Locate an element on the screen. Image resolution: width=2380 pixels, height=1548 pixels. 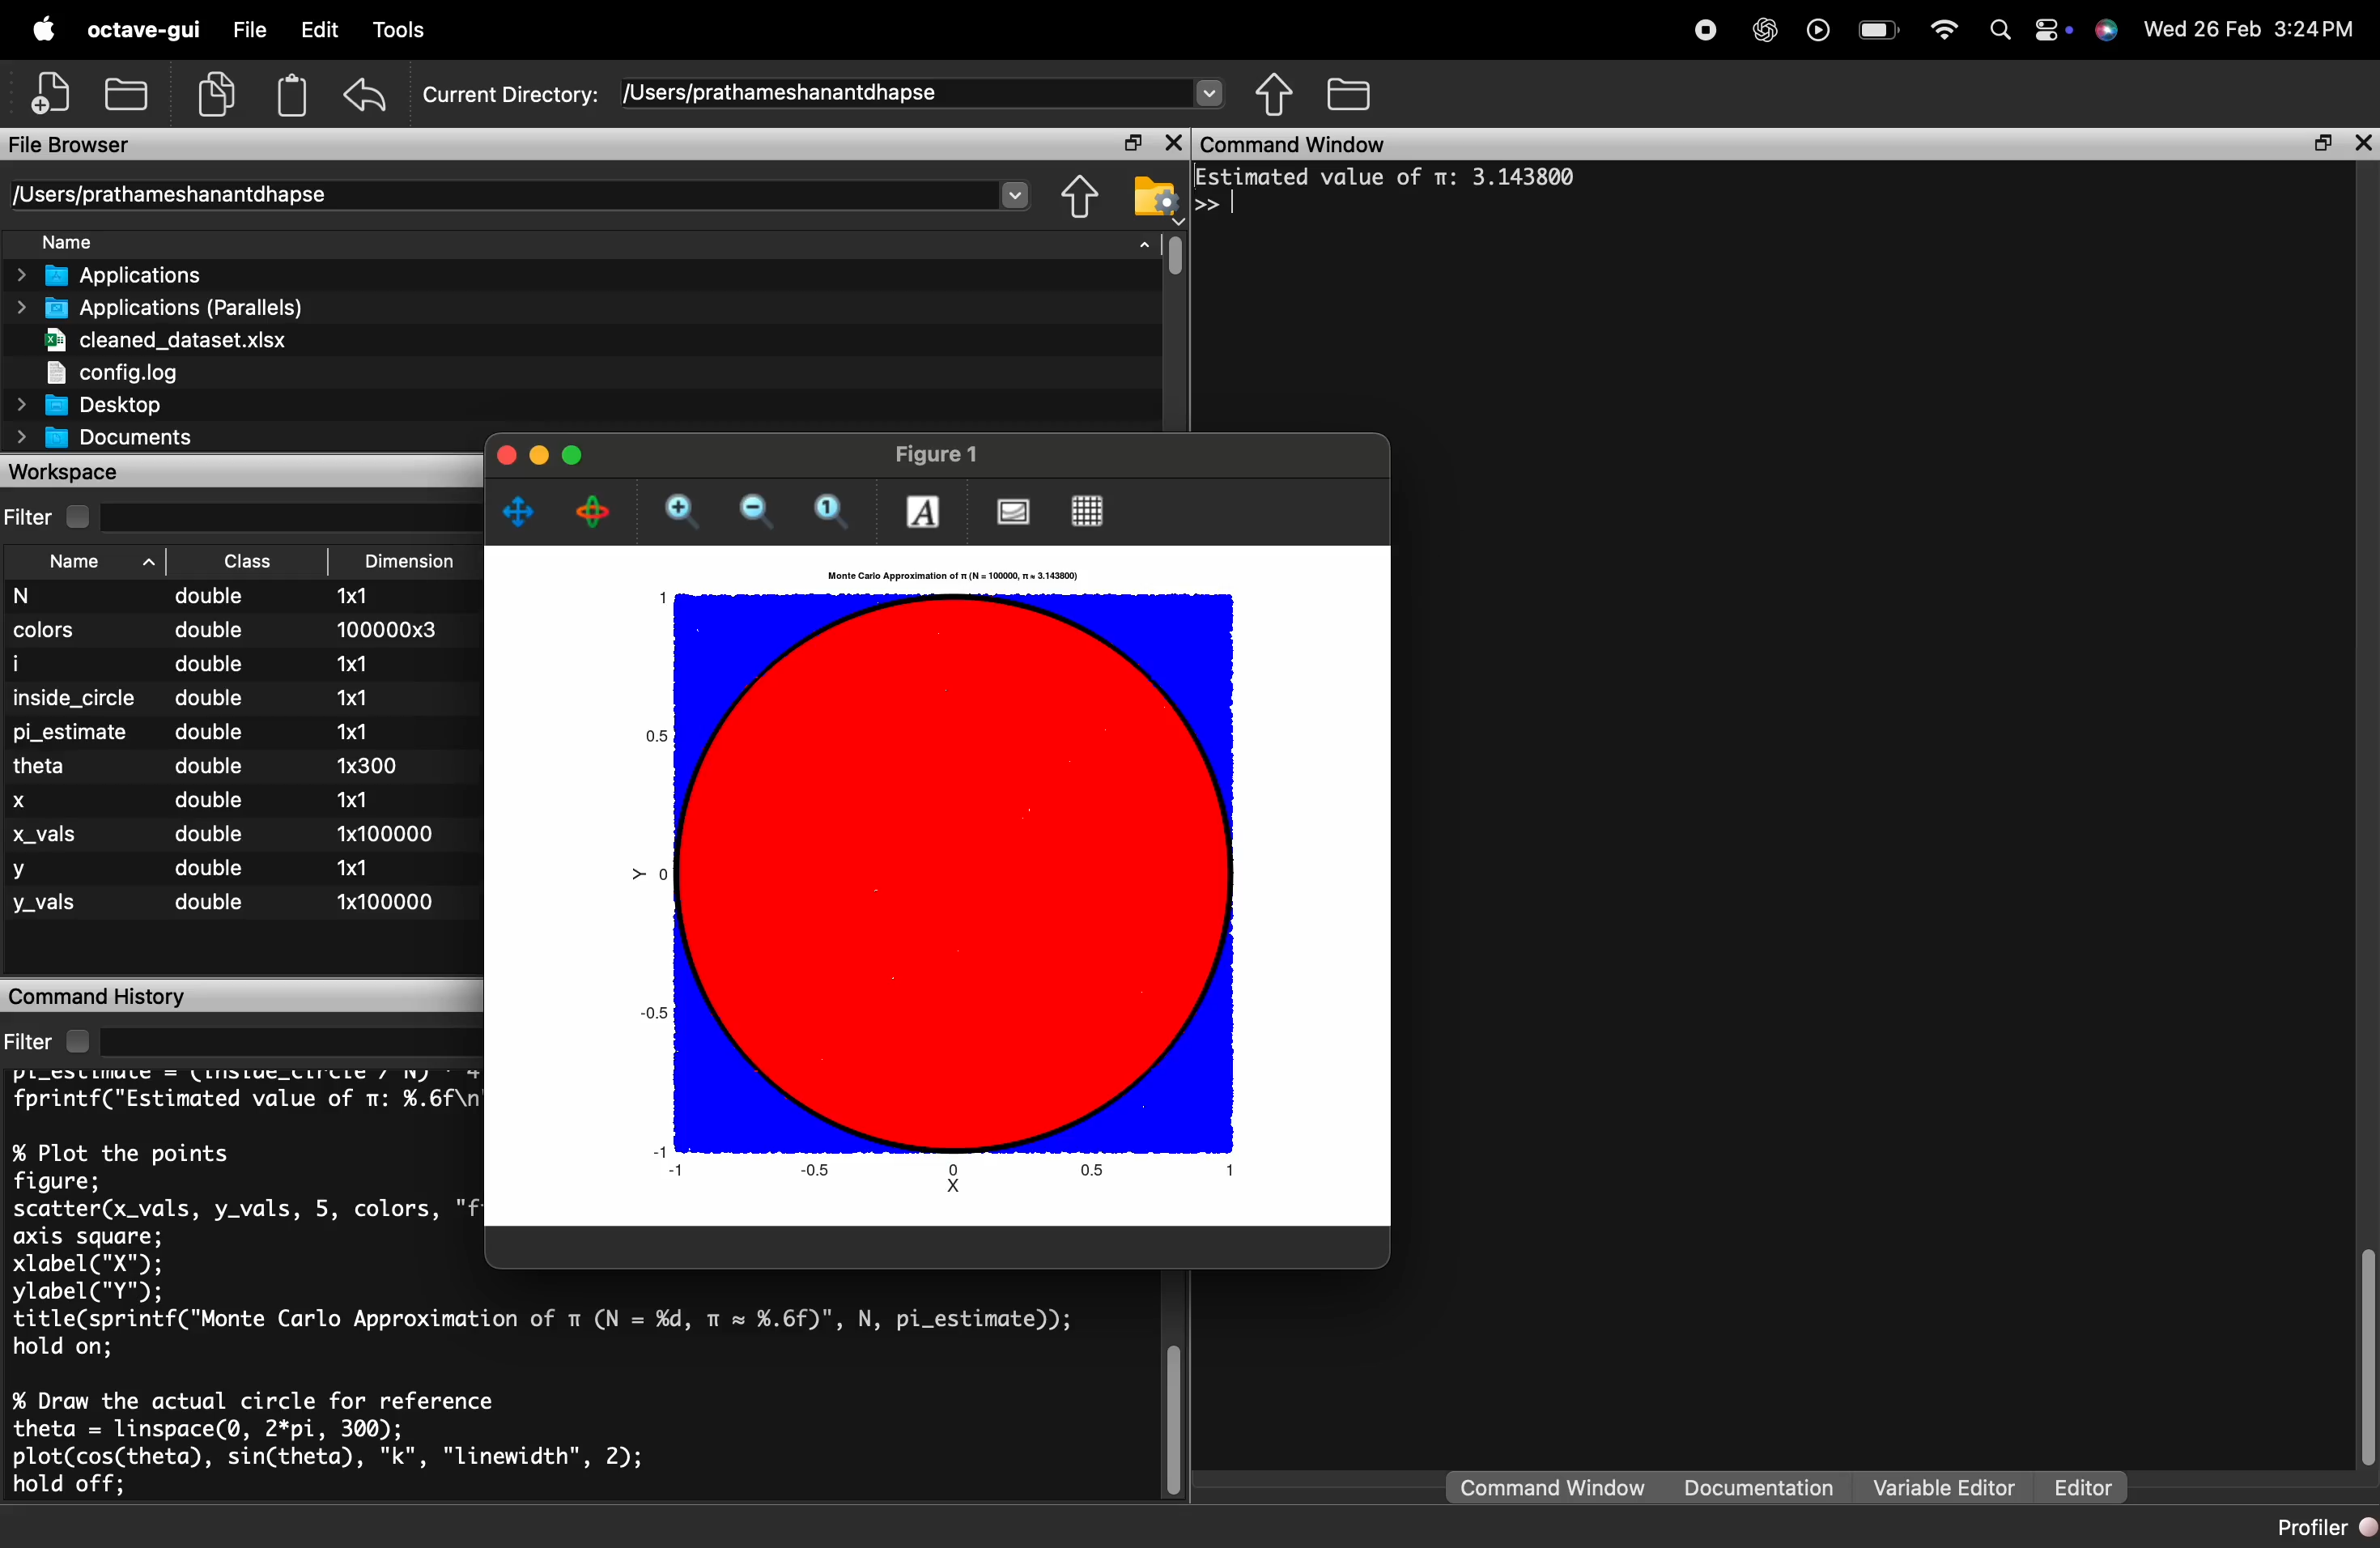
double is located at coordinates (213, 629).